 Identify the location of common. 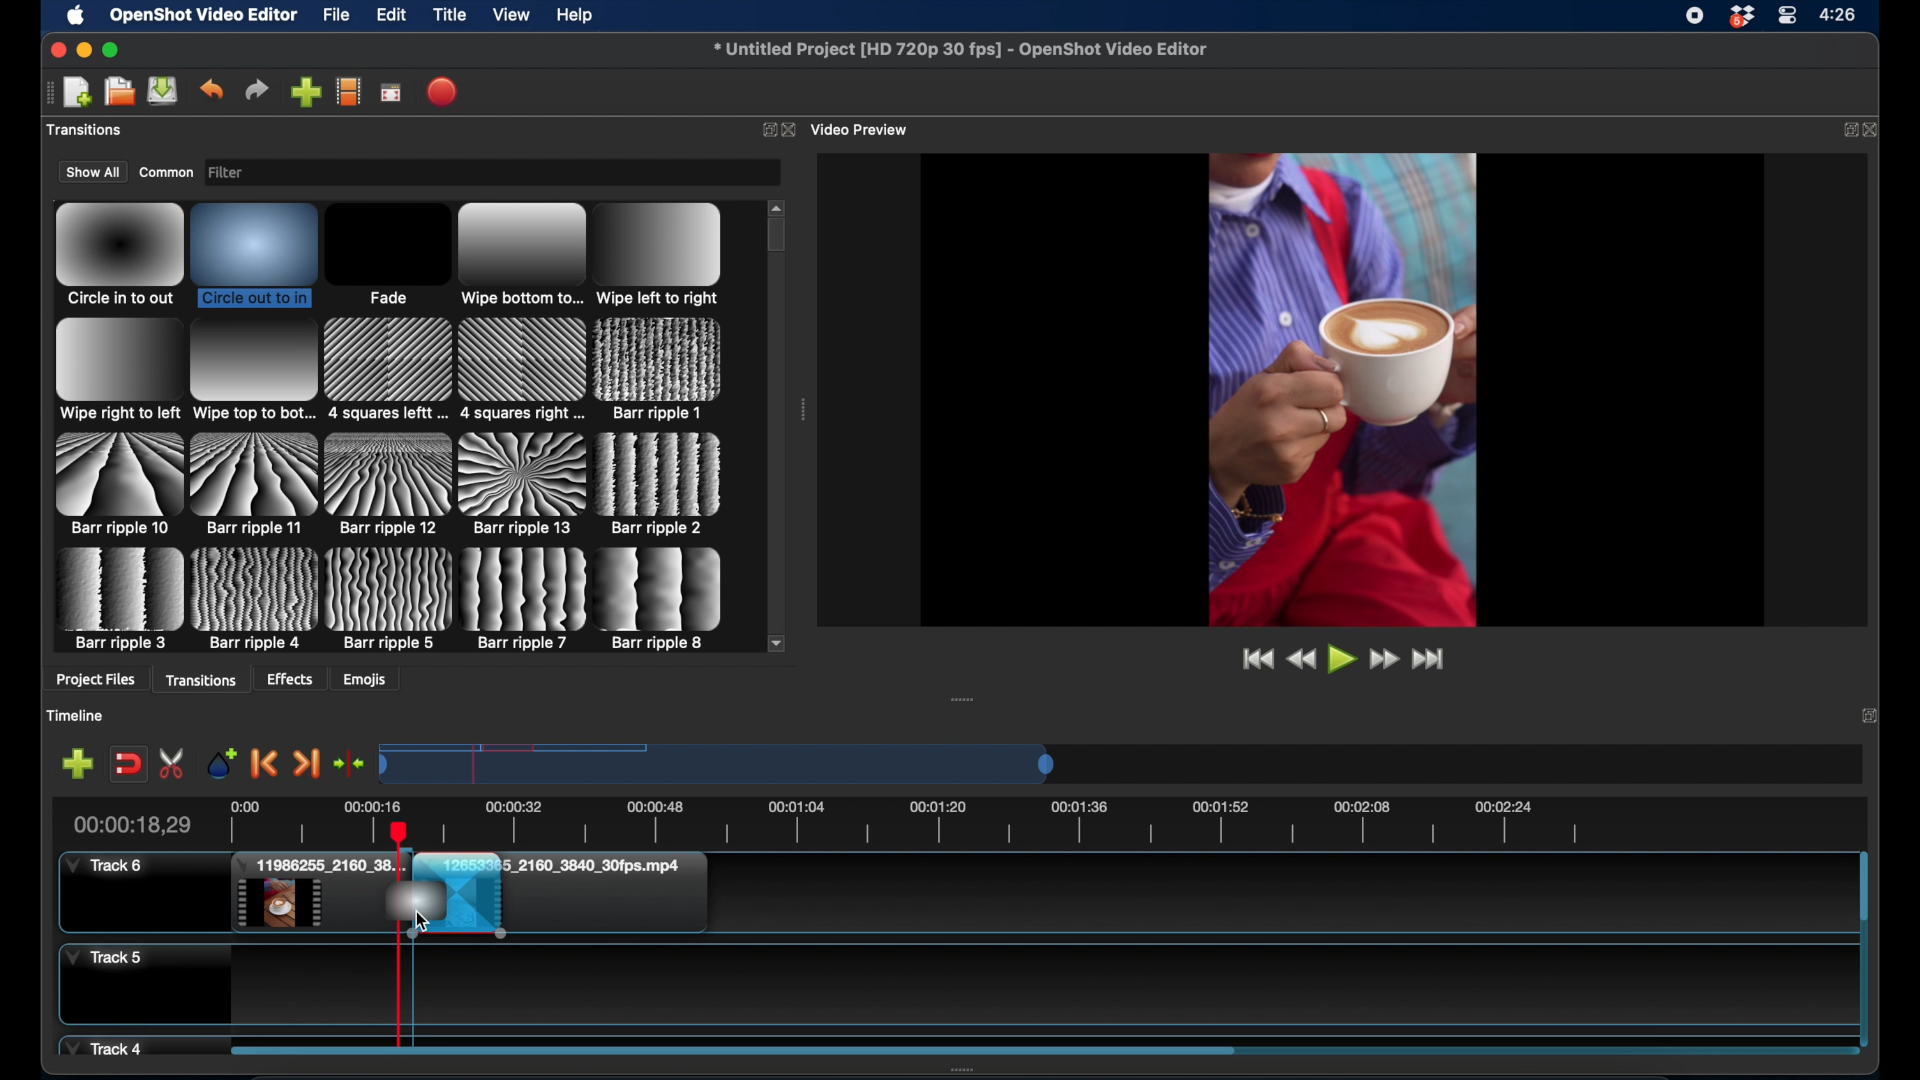
(166, 171).